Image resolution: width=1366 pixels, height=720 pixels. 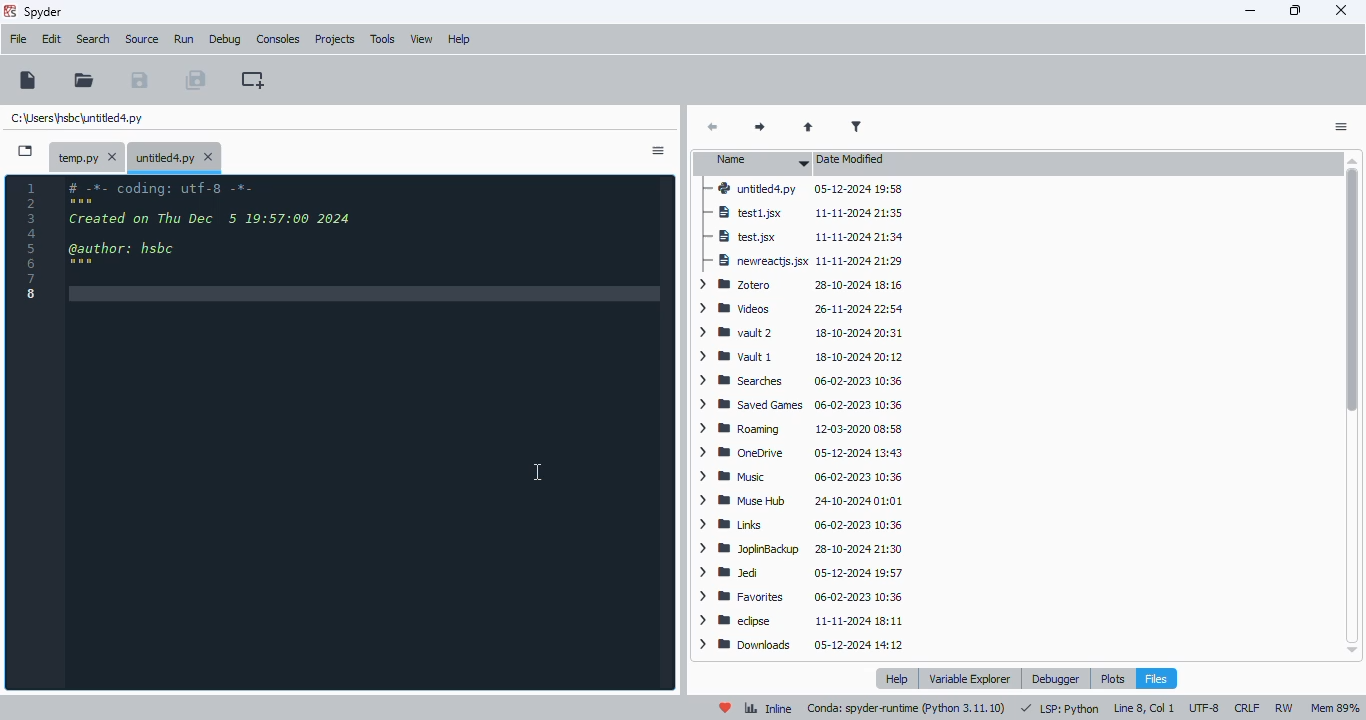 What do you see at coordinates (539, 473) in the screenshot?
I see `cursor` at bounding box center [539, 473].